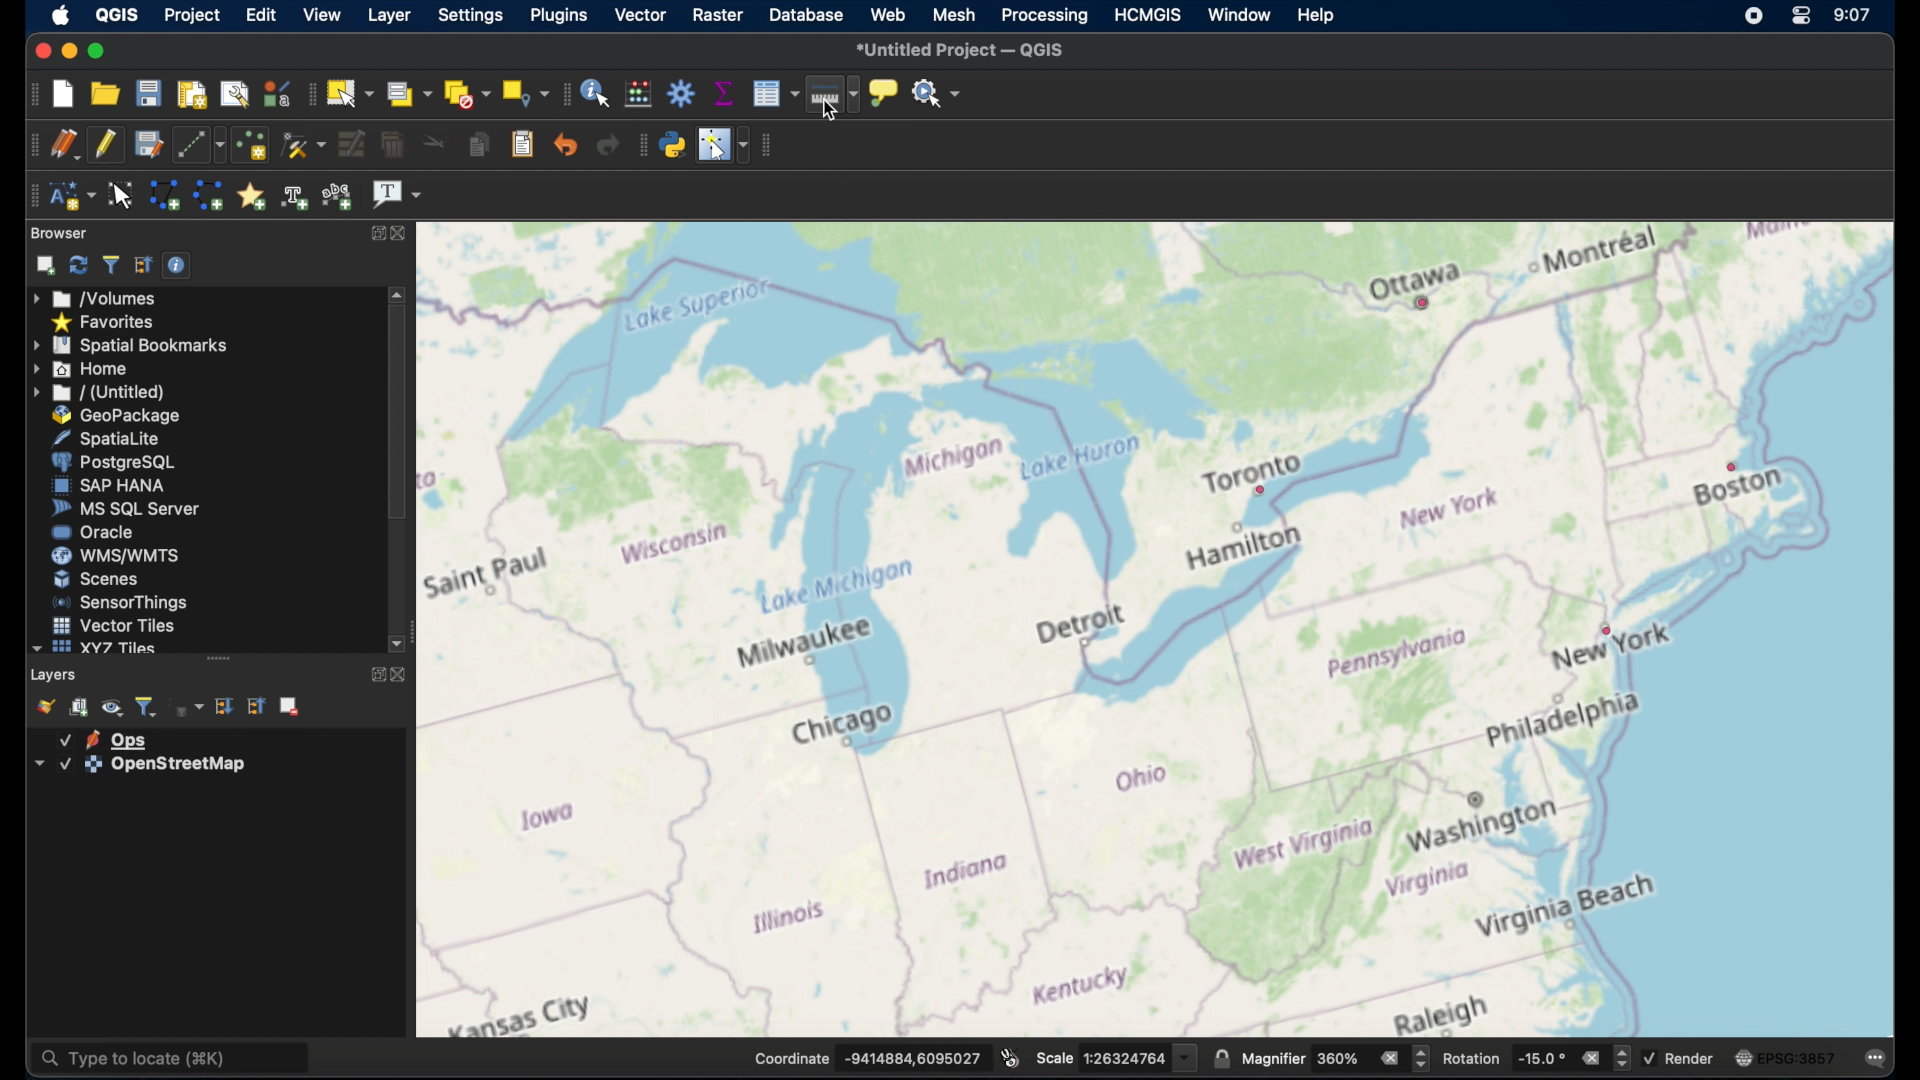 This screenshot has width=1920, height=1080. Describe the element at coordinates (41, 47) in the screenshot. I see `close` at that location.